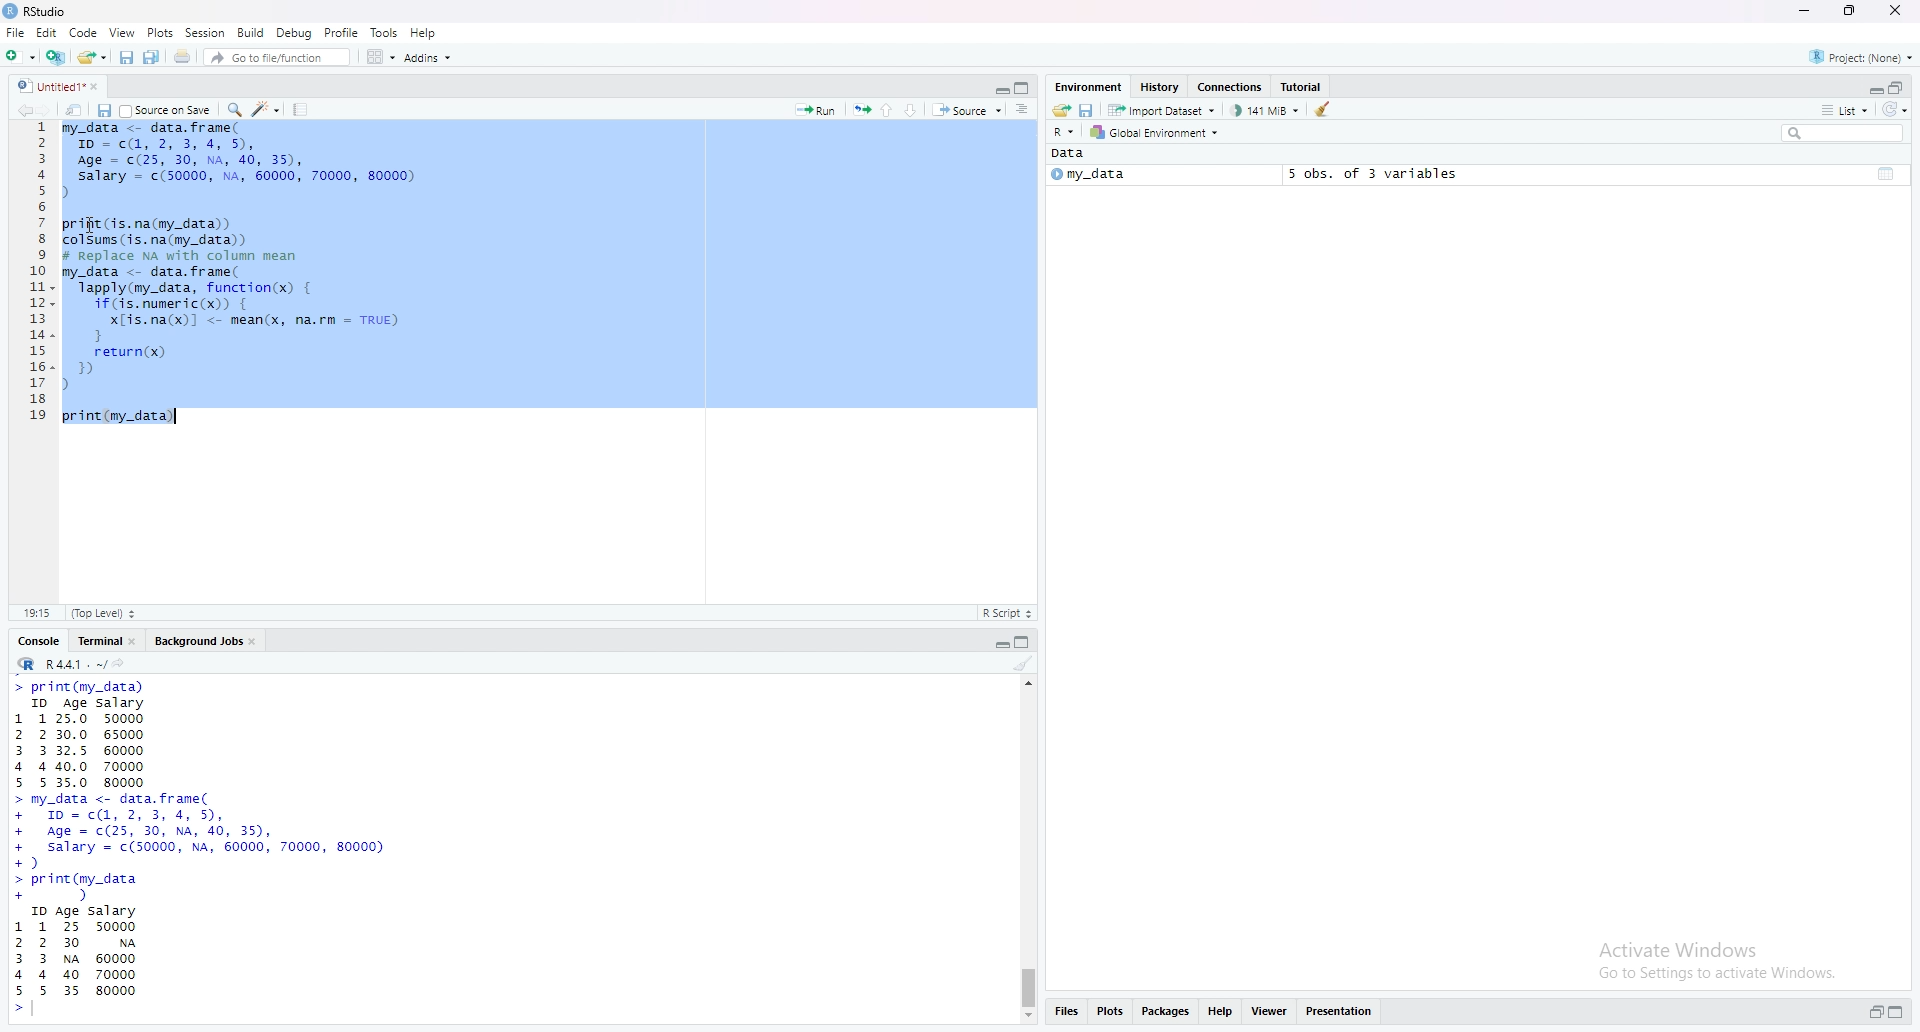  What do you see at coordinates (1069, 154) in the screenshot?
I see `Data` at bounding box center [1069, 154].